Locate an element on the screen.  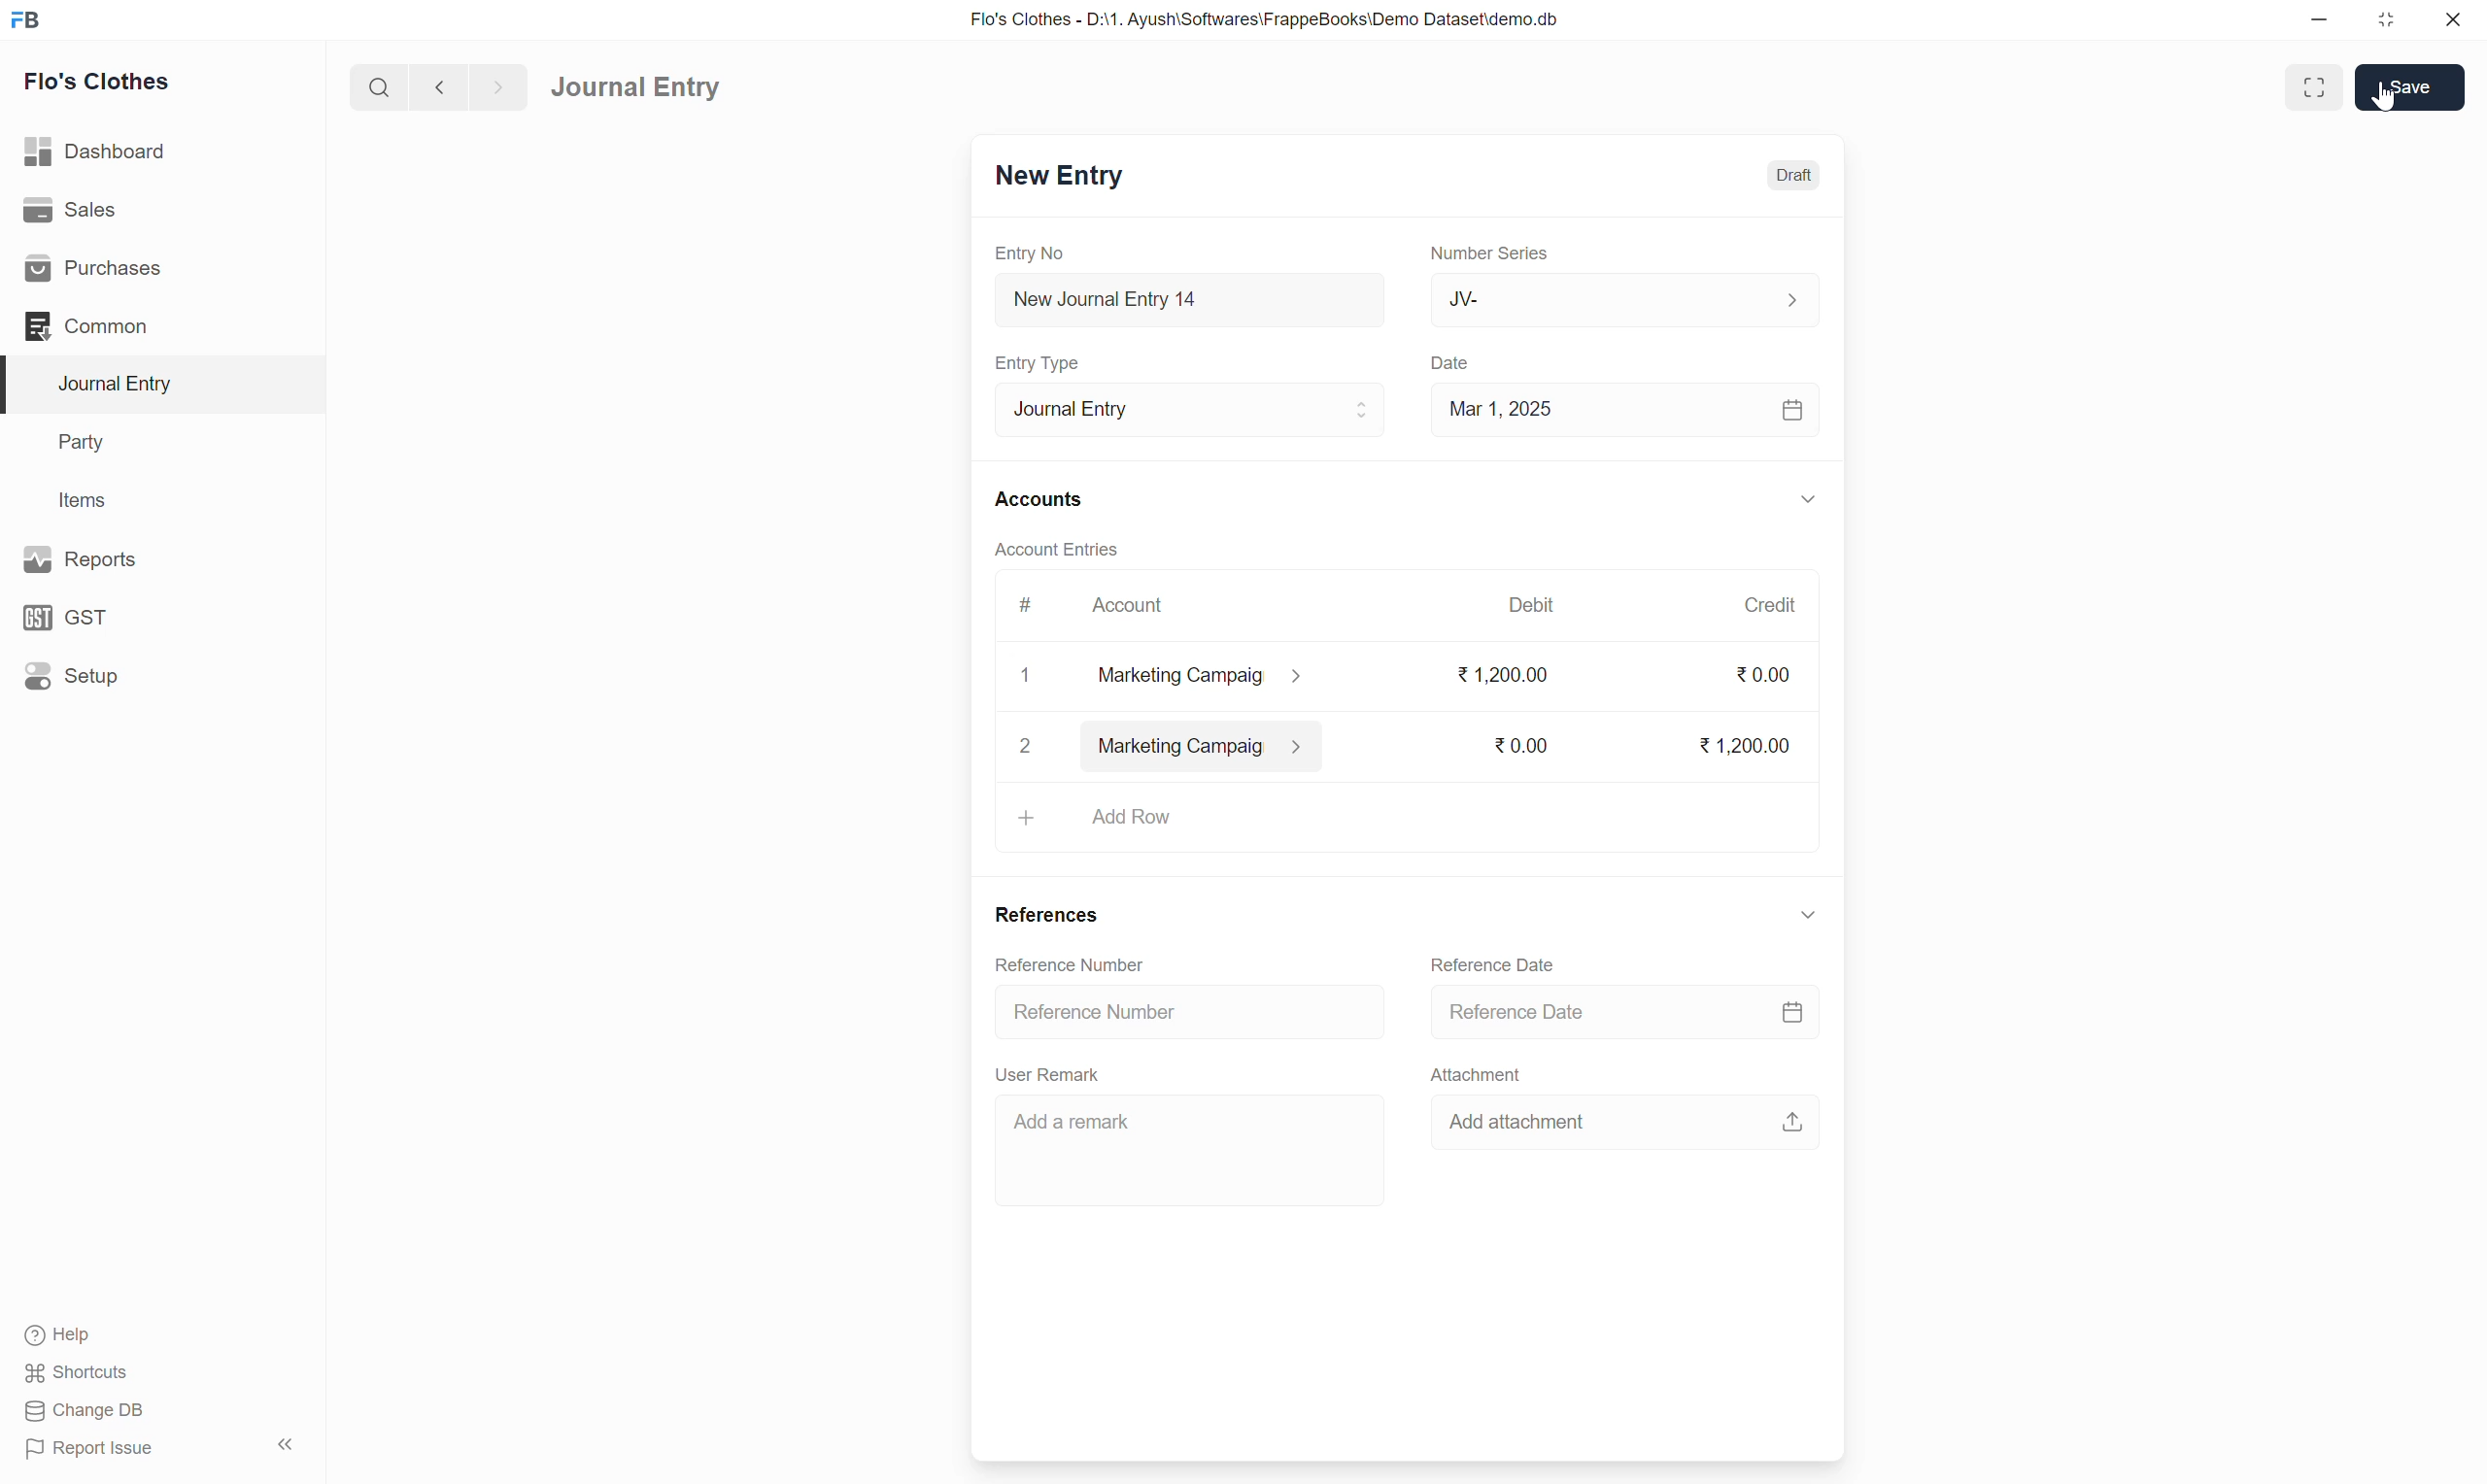
Accounts is located at coordinates (1042, 496).